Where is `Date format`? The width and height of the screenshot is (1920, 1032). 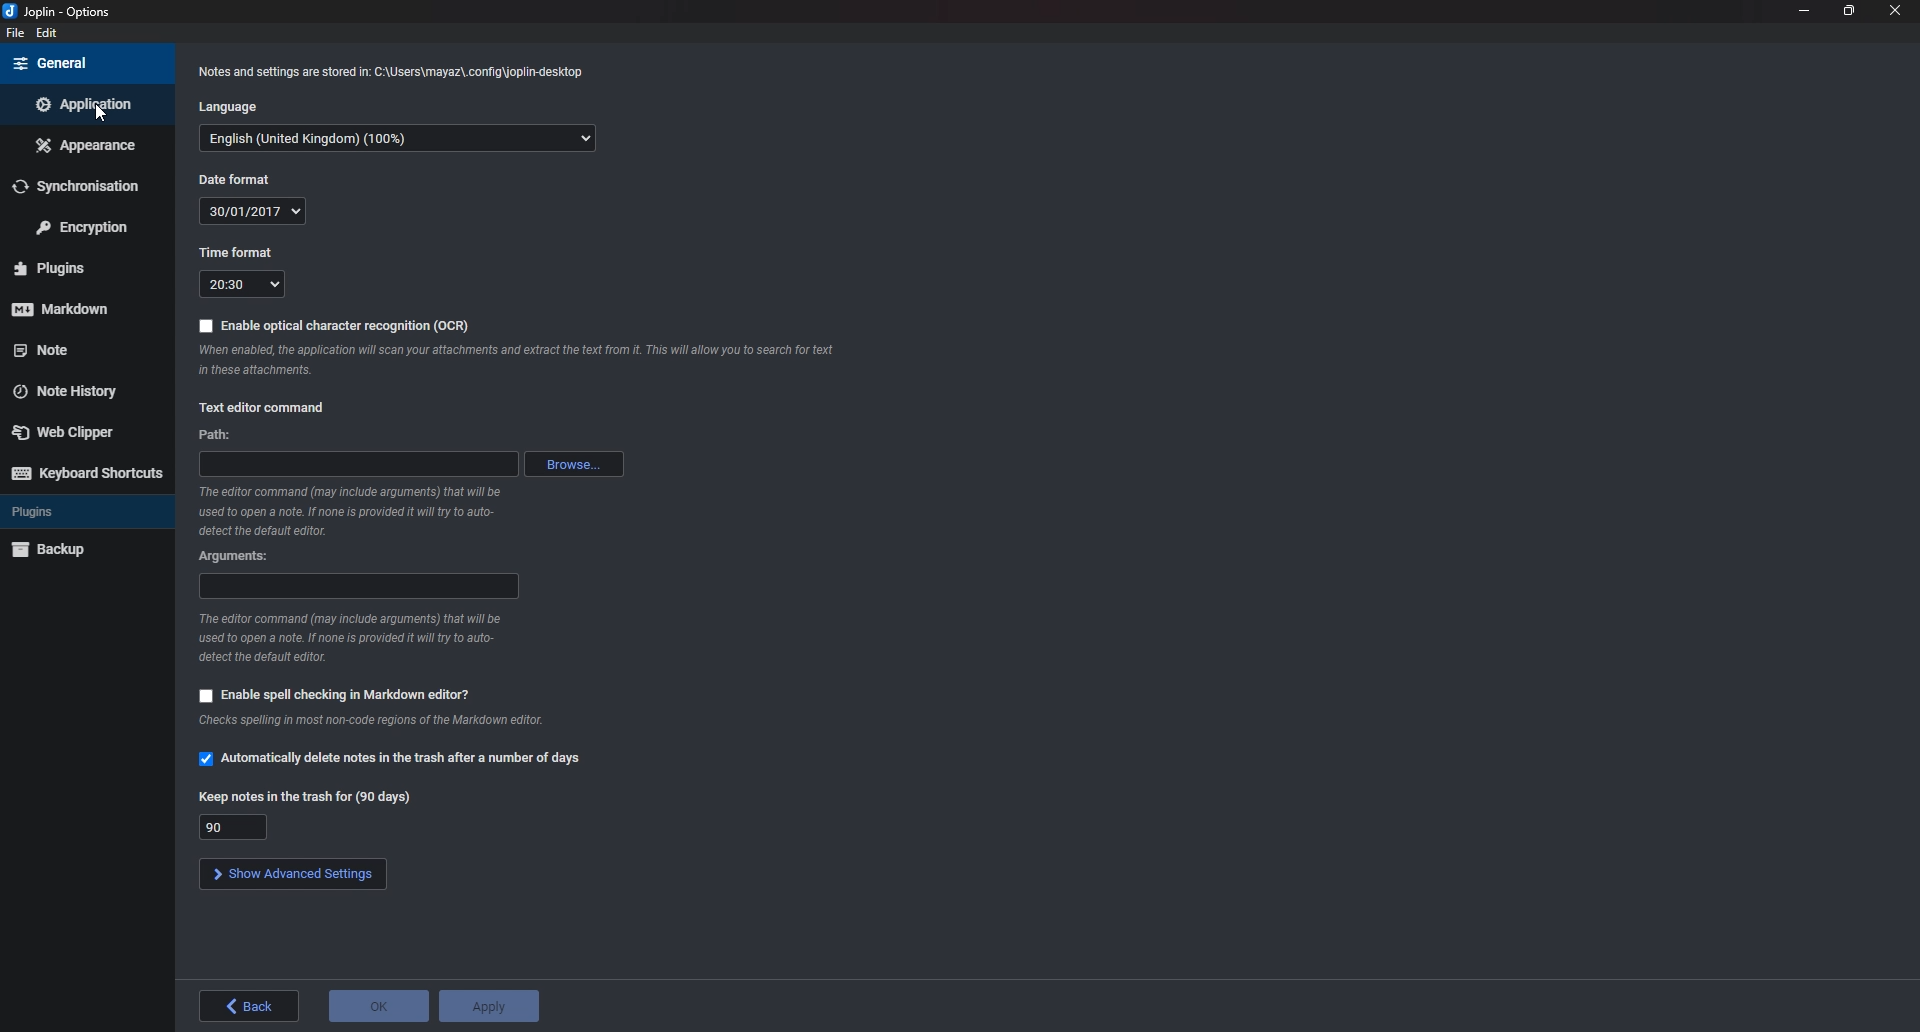
Date format is located at coordinates (240, 179).